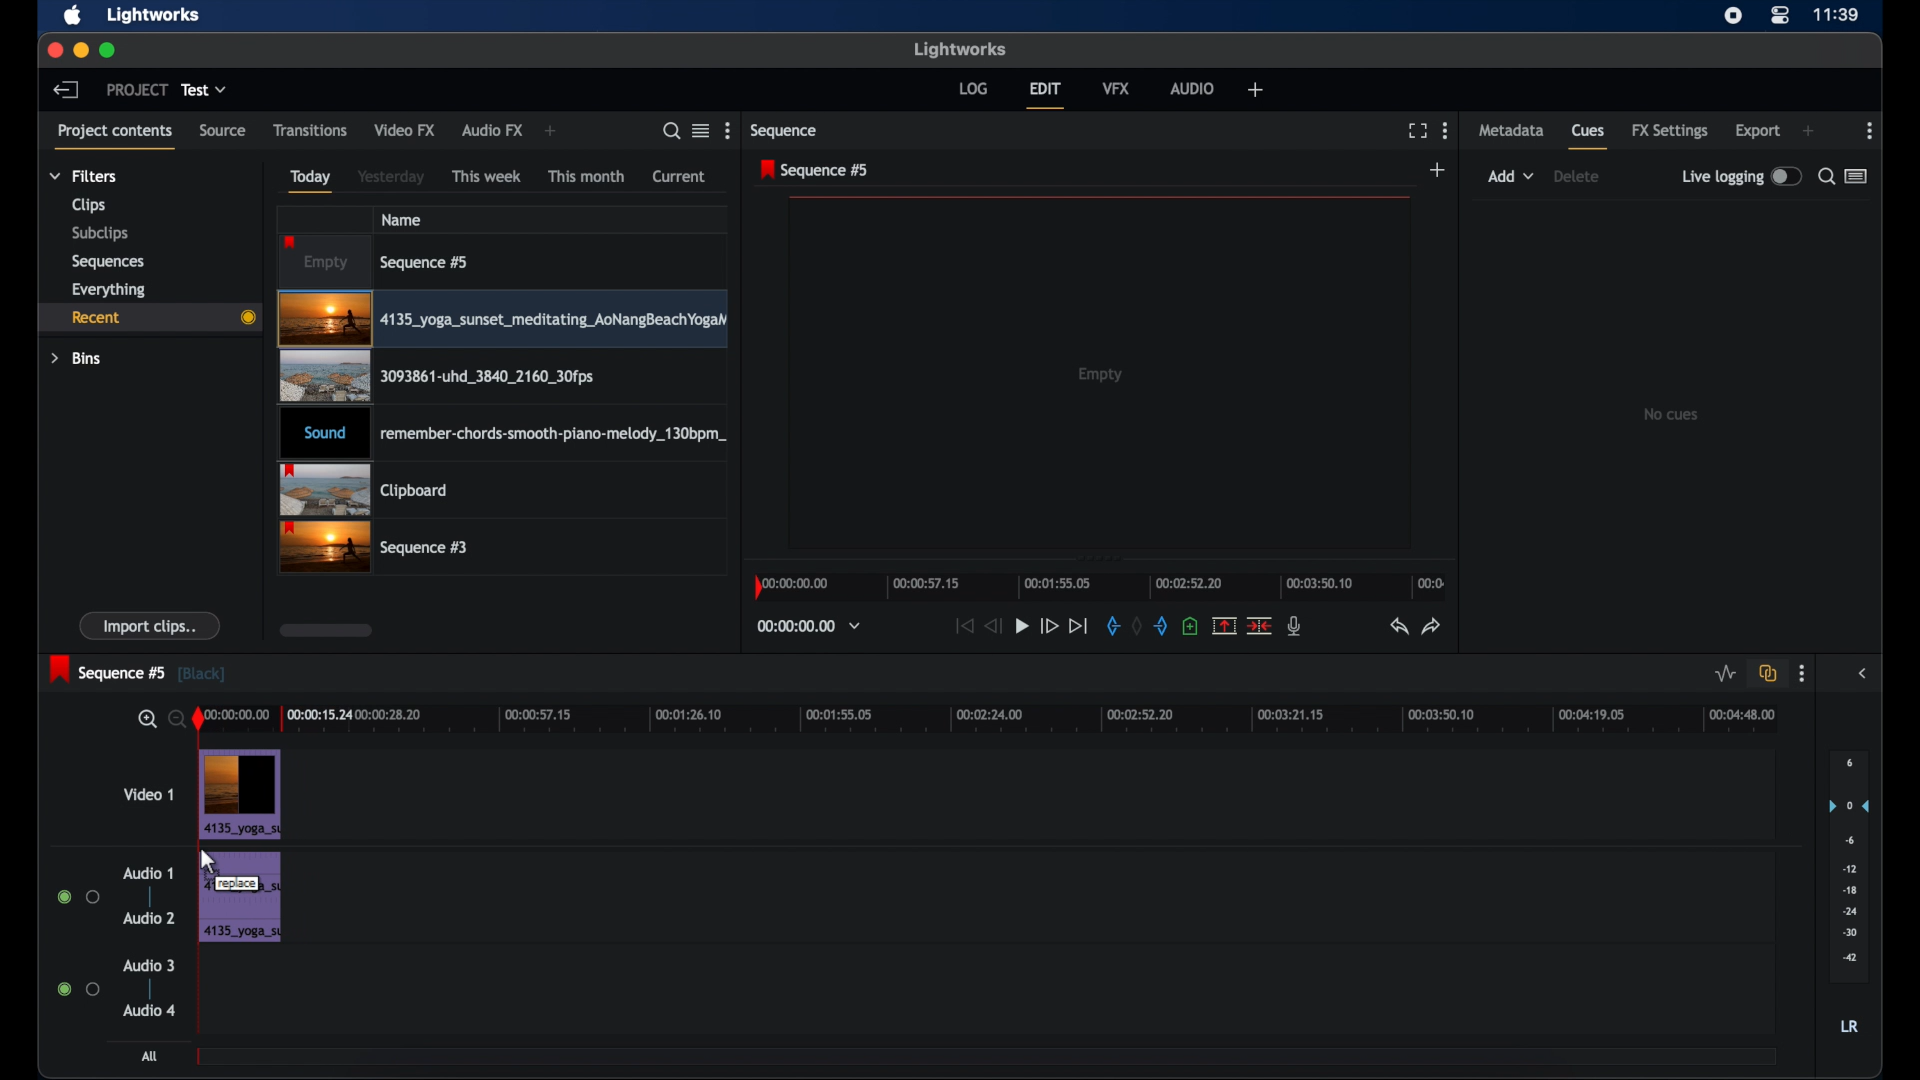  I want to click on audio, so click(1192, 89).